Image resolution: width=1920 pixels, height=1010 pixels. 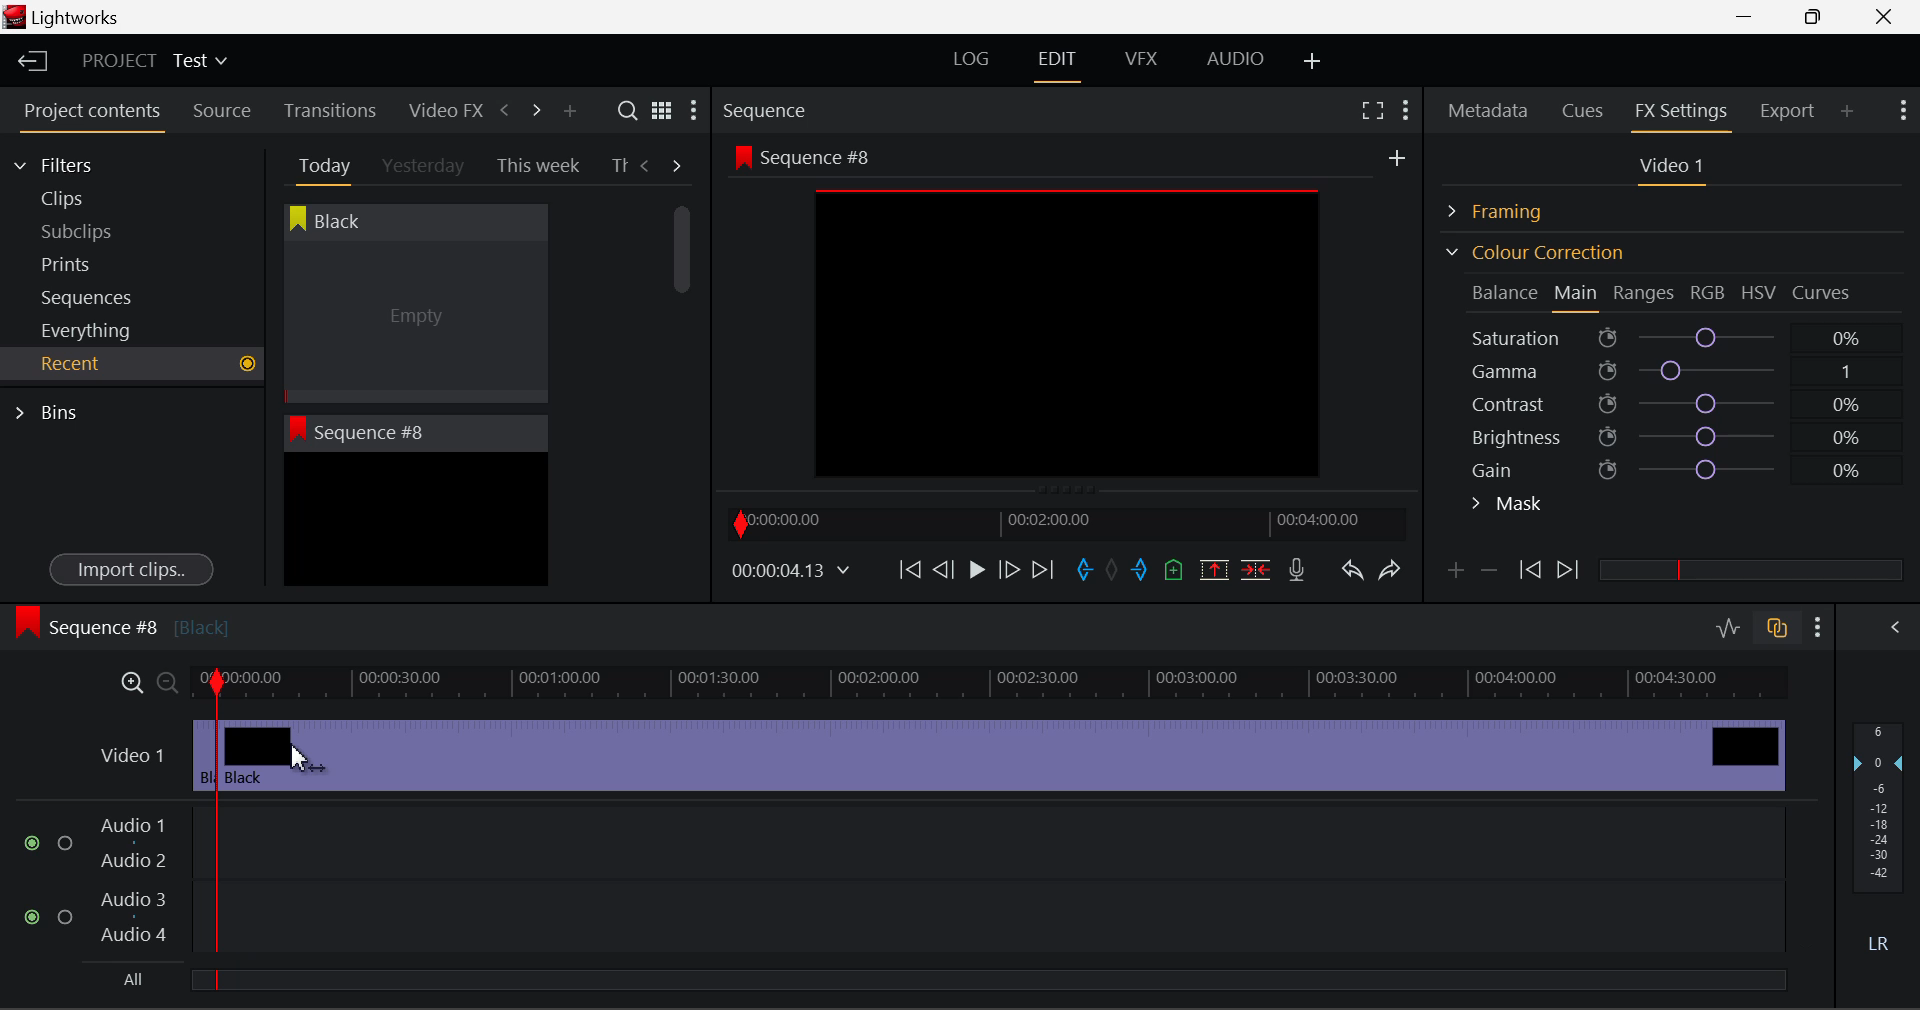 I want to click on Scroll Bar, so click(x=683, y=380).